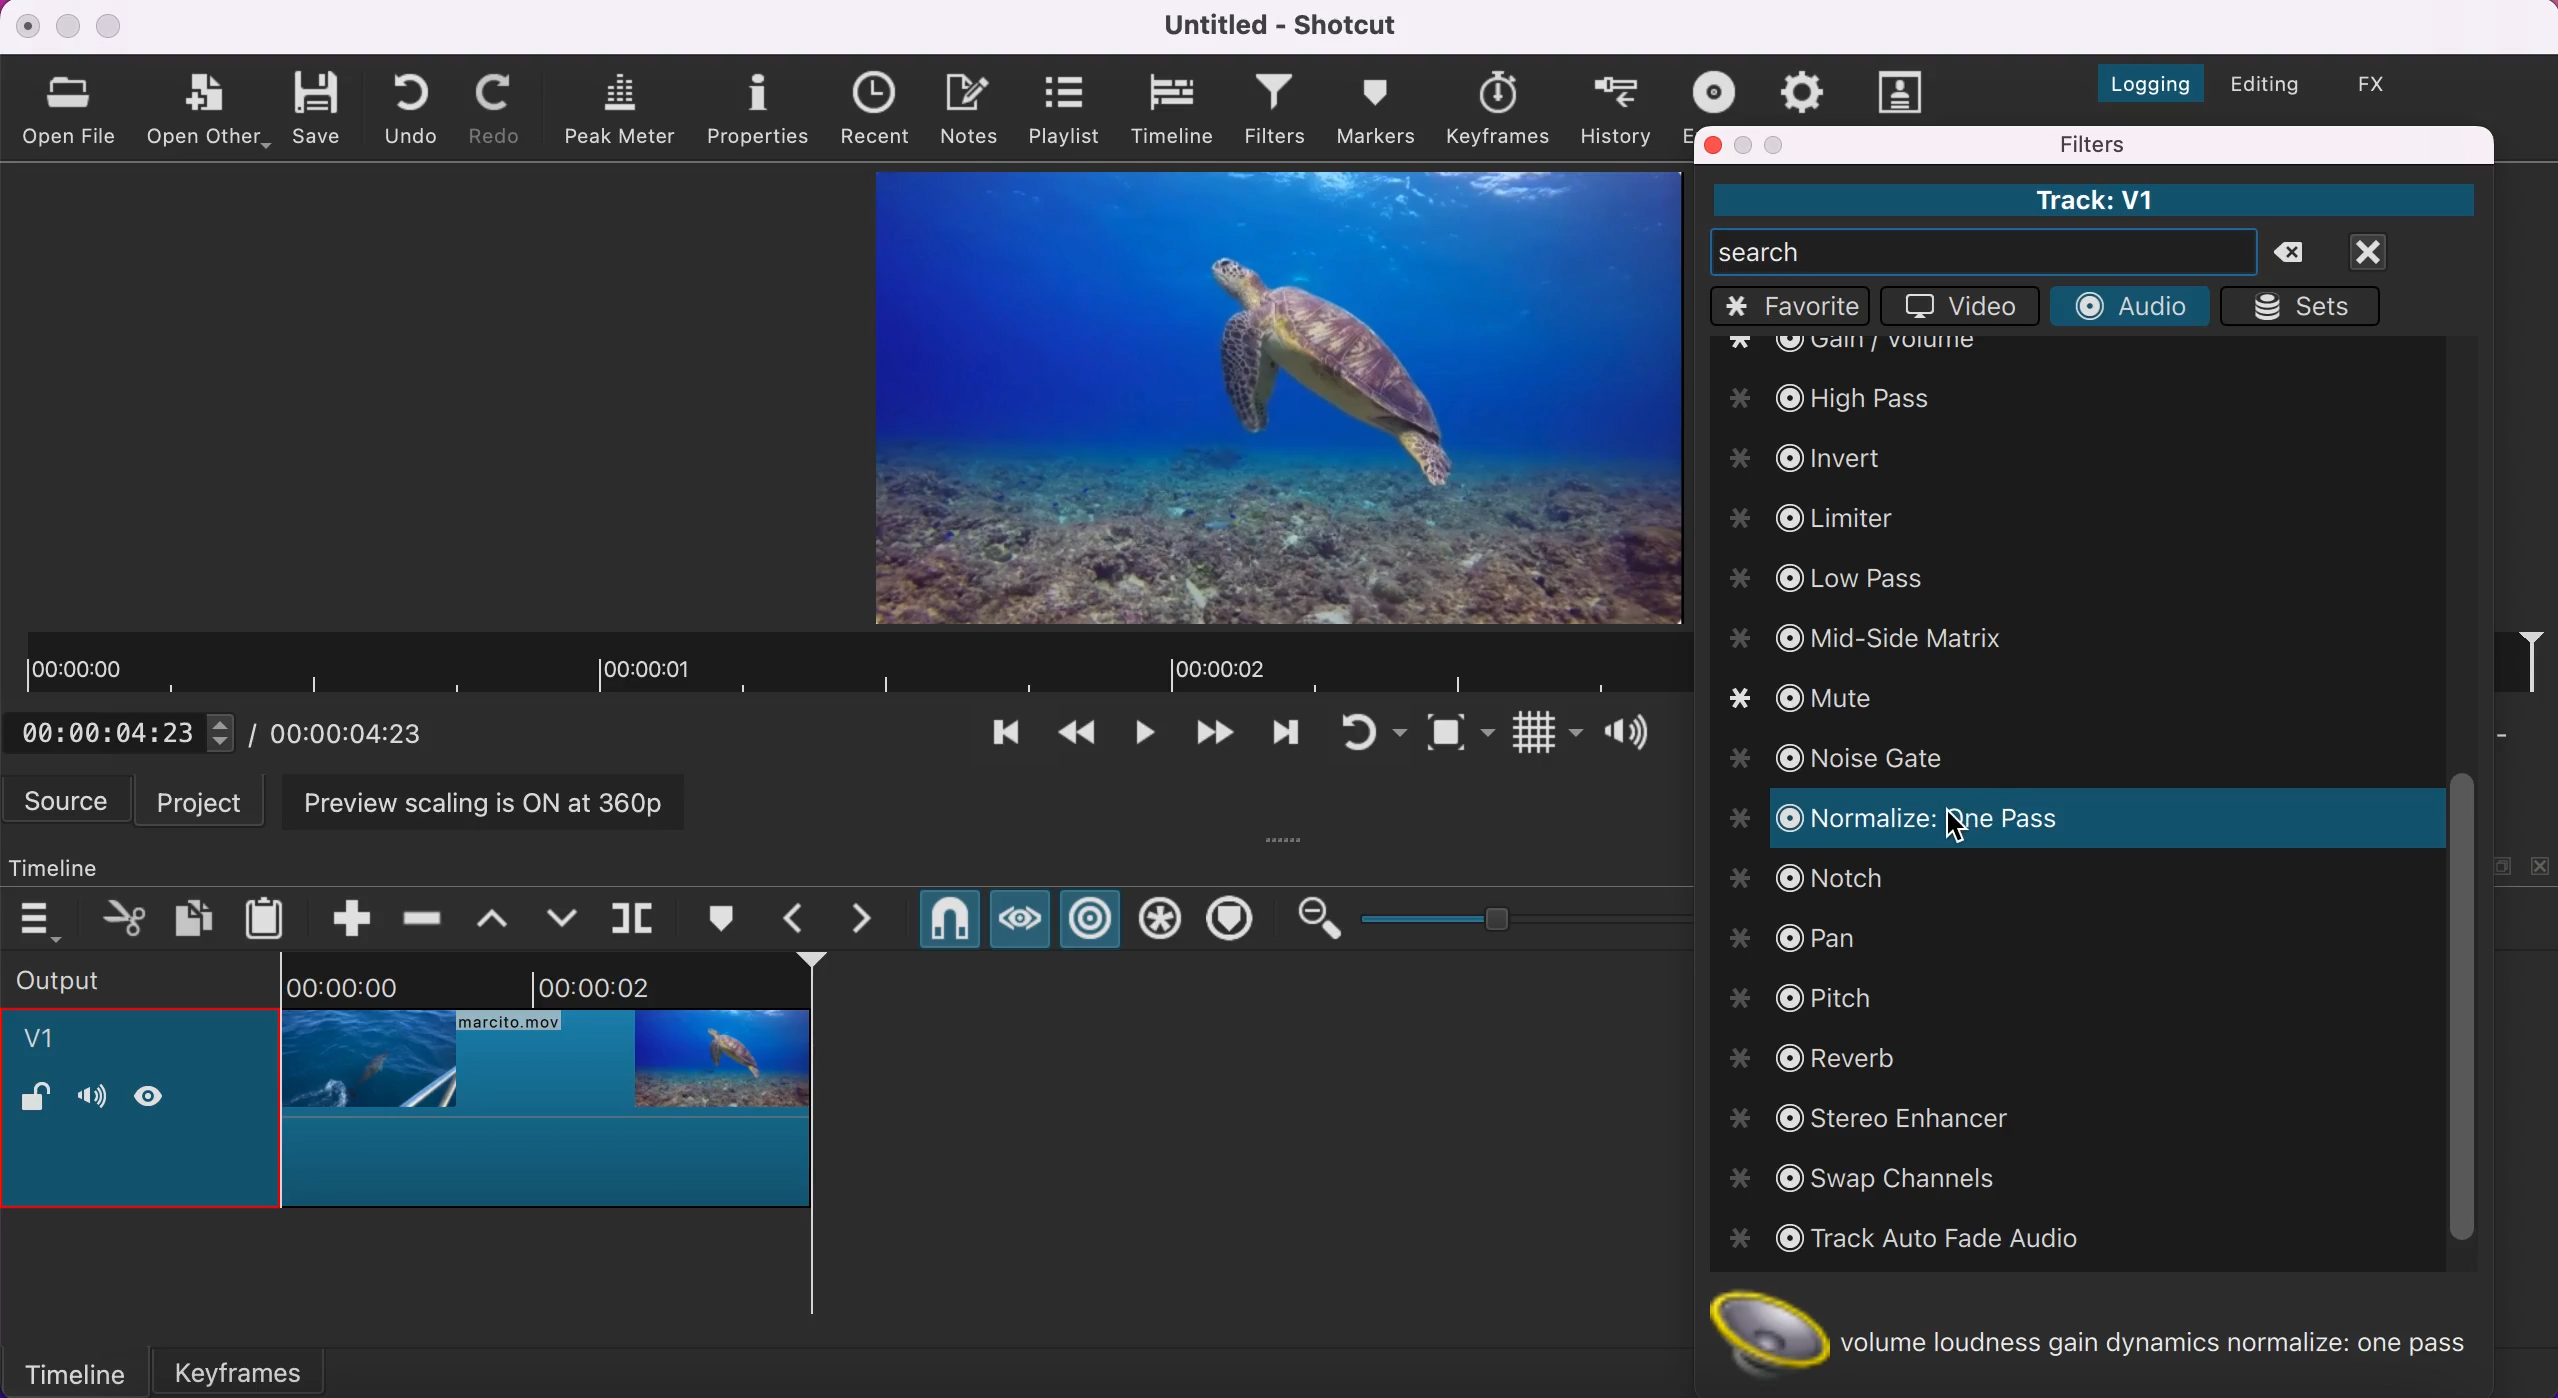 The image size is (2558, 1398). What do you see at coordinates (1496, 109) in the screenshot?
I see `keyframes` at bounding box center [1496, 109].